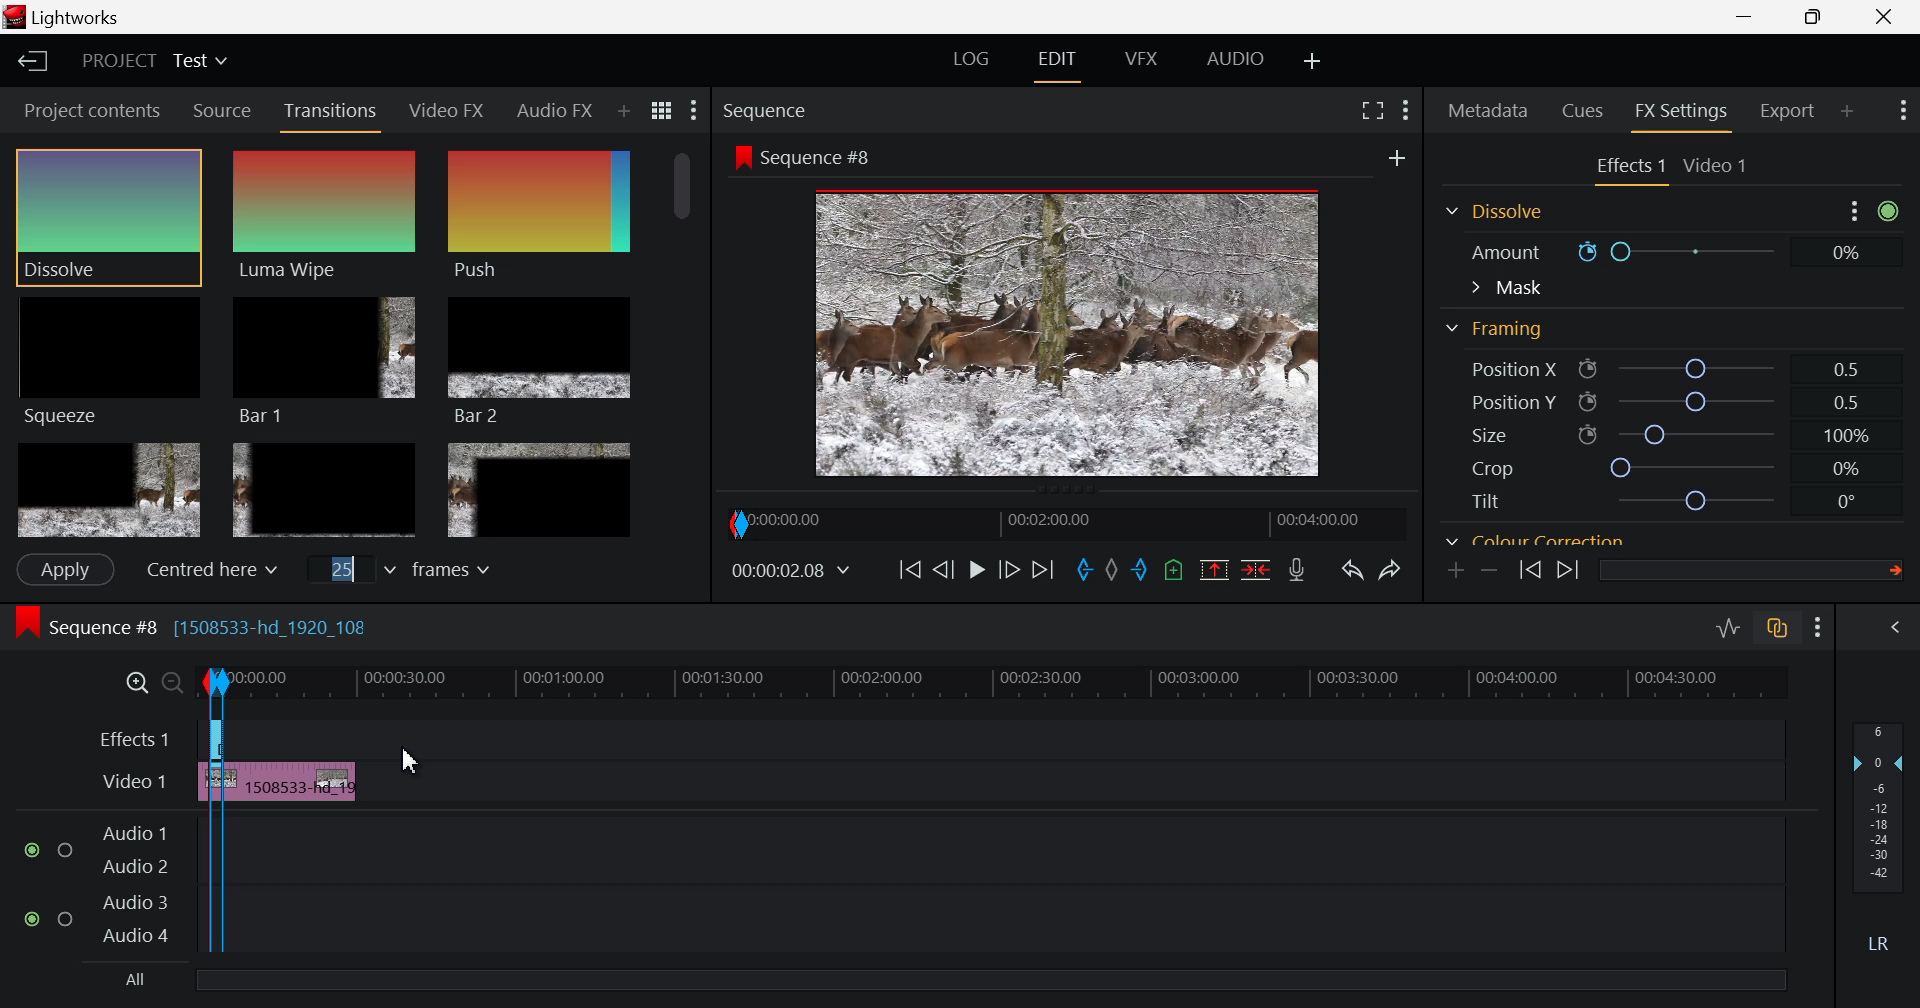 The image size is (1920, 1008). I want to click on Previous keyframe, so click(1532, 572).